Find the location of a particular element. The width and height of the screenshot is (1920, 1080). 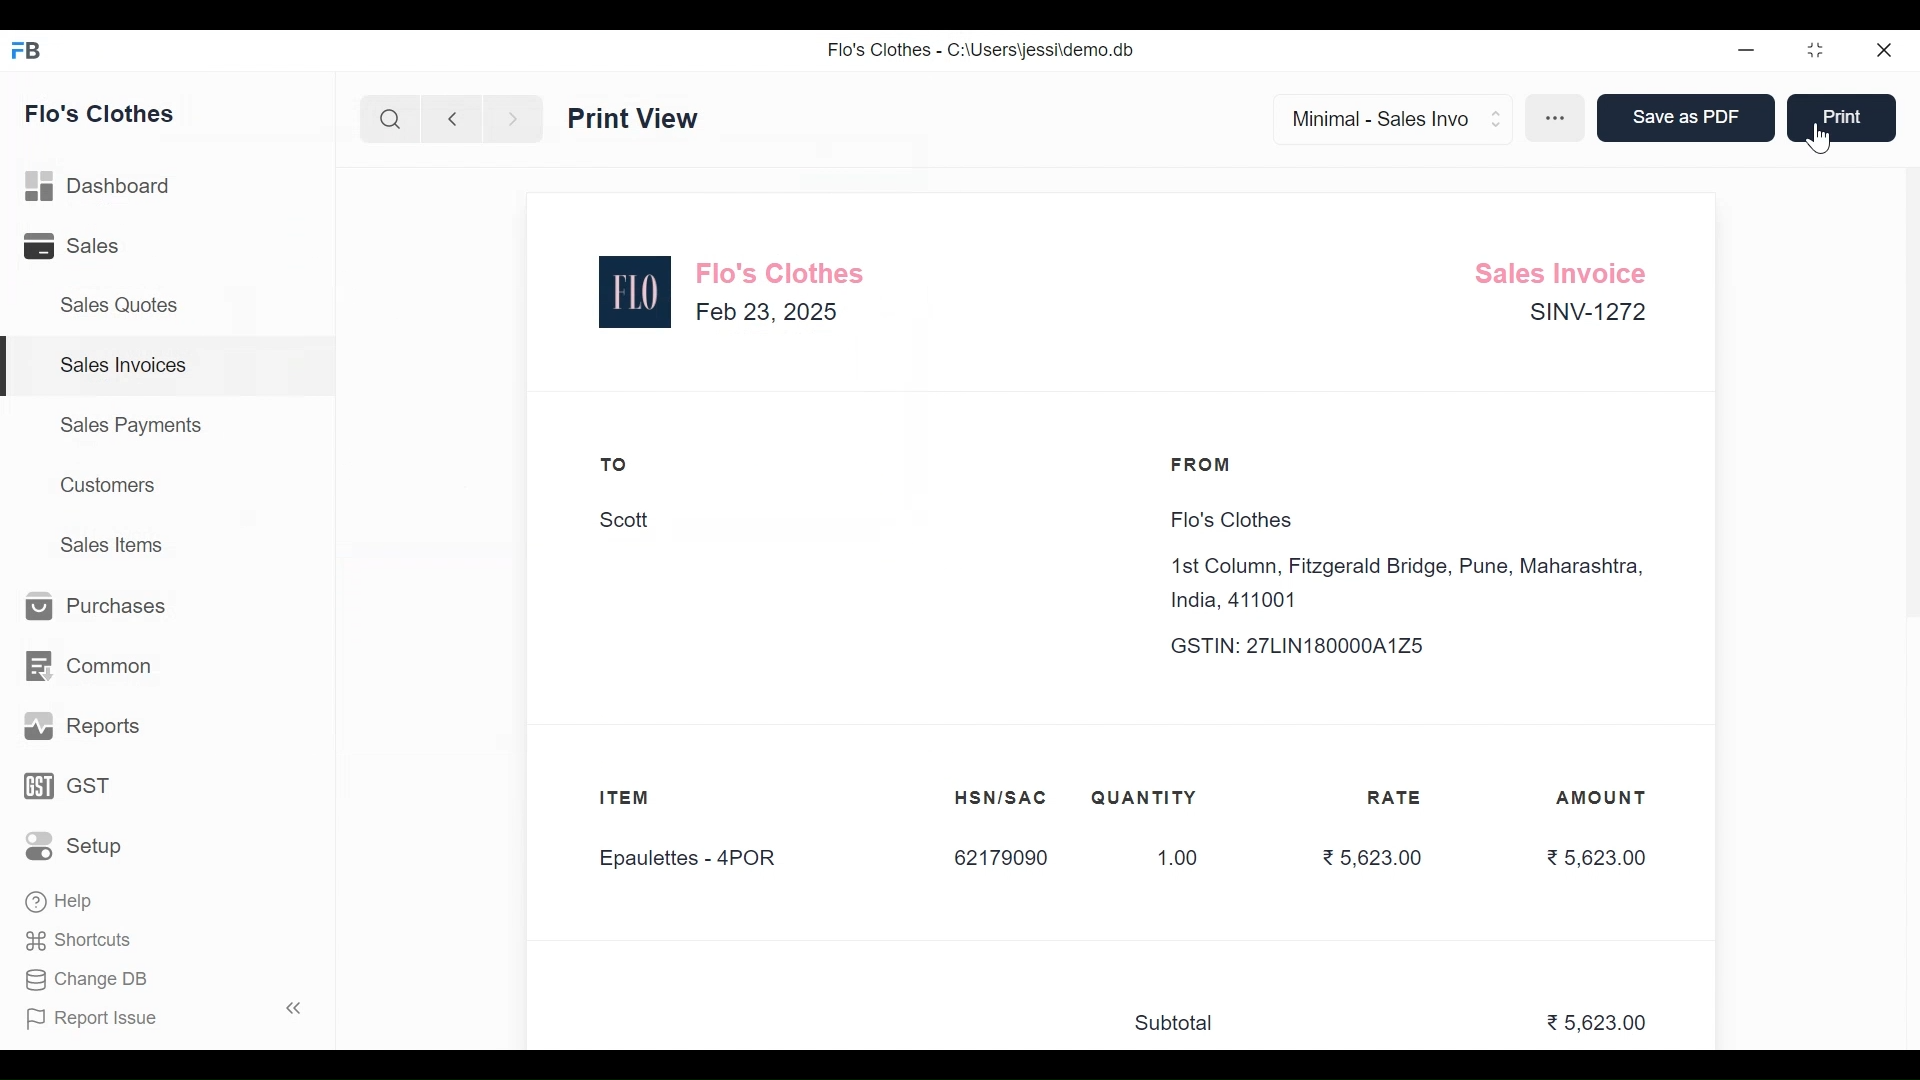

Sales Invoice is located at coordinates (1567, 270).